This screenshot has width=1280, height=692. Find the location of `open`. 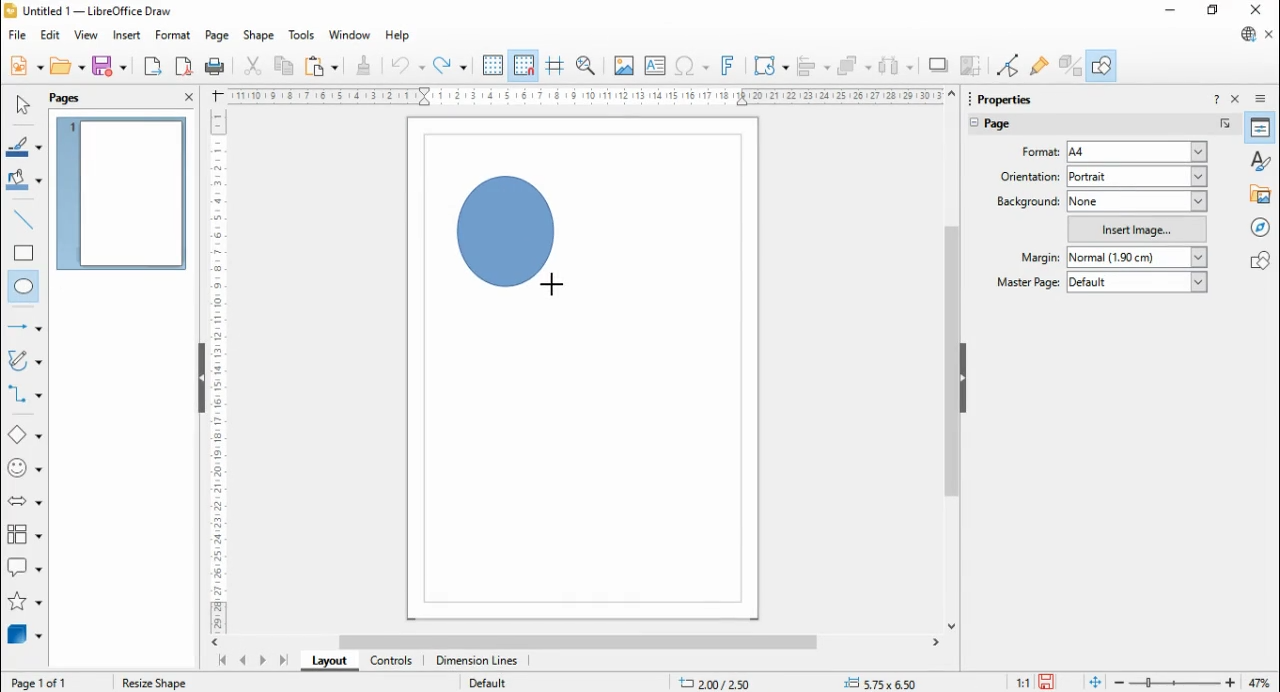

open is located at coordinates (67, 66).